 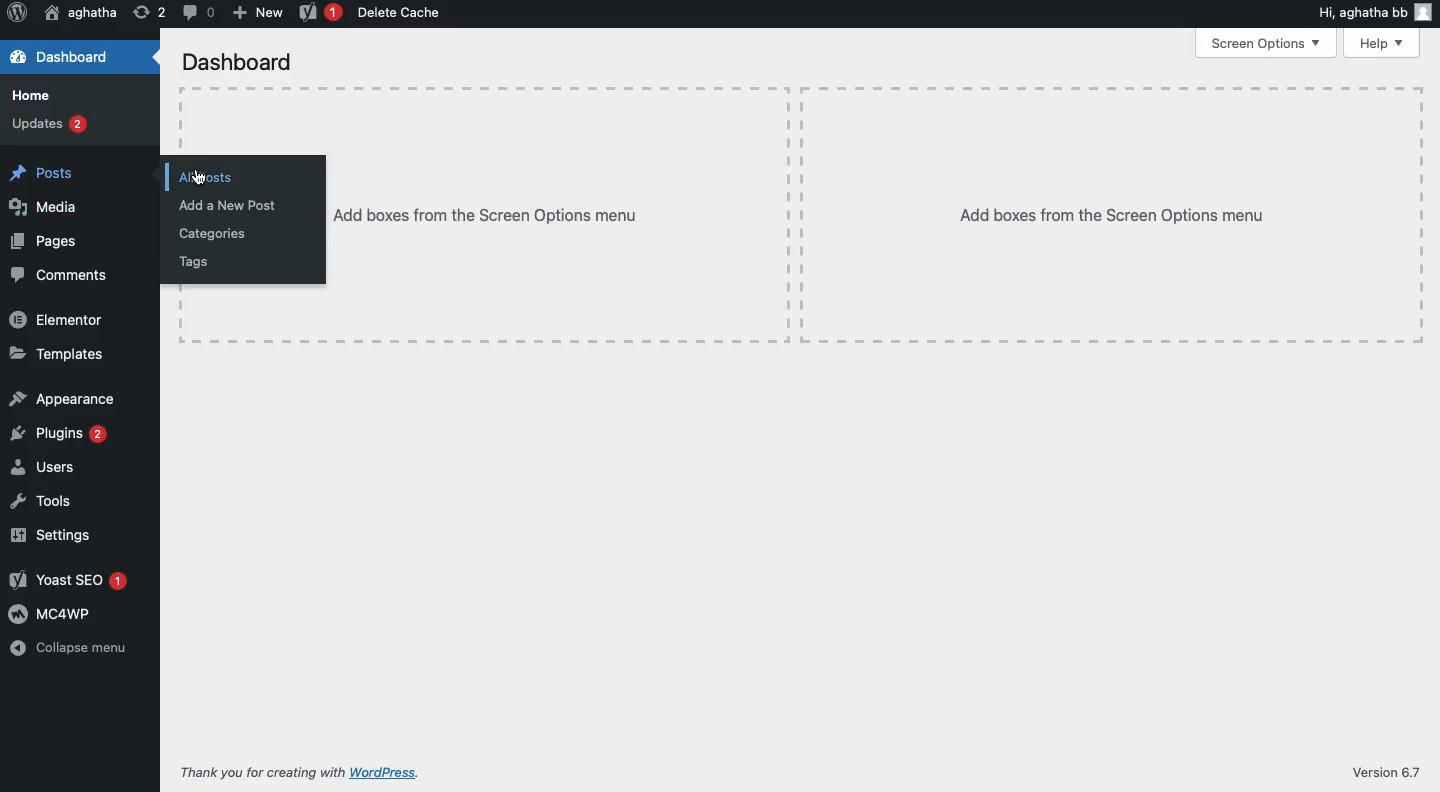 I want to click on Delete Cache, so click(x=403, y=14).